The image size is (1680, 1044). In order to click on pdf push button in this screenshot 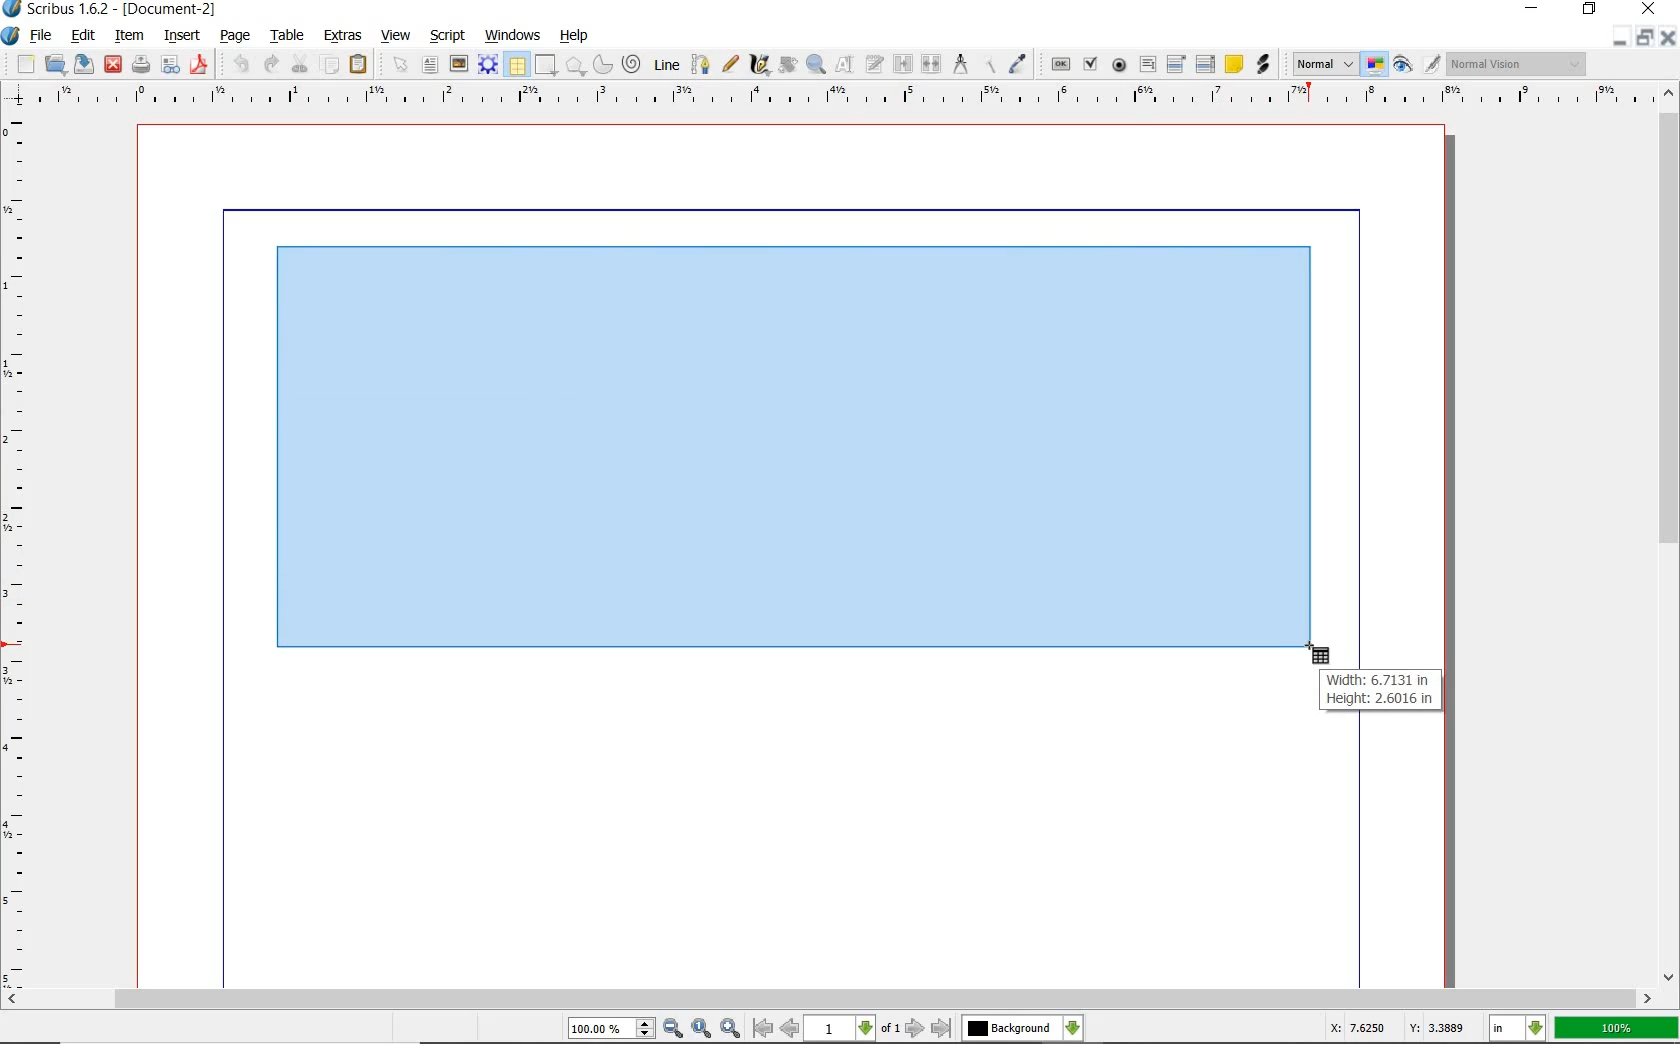, I will do `click(1061, 65)`.